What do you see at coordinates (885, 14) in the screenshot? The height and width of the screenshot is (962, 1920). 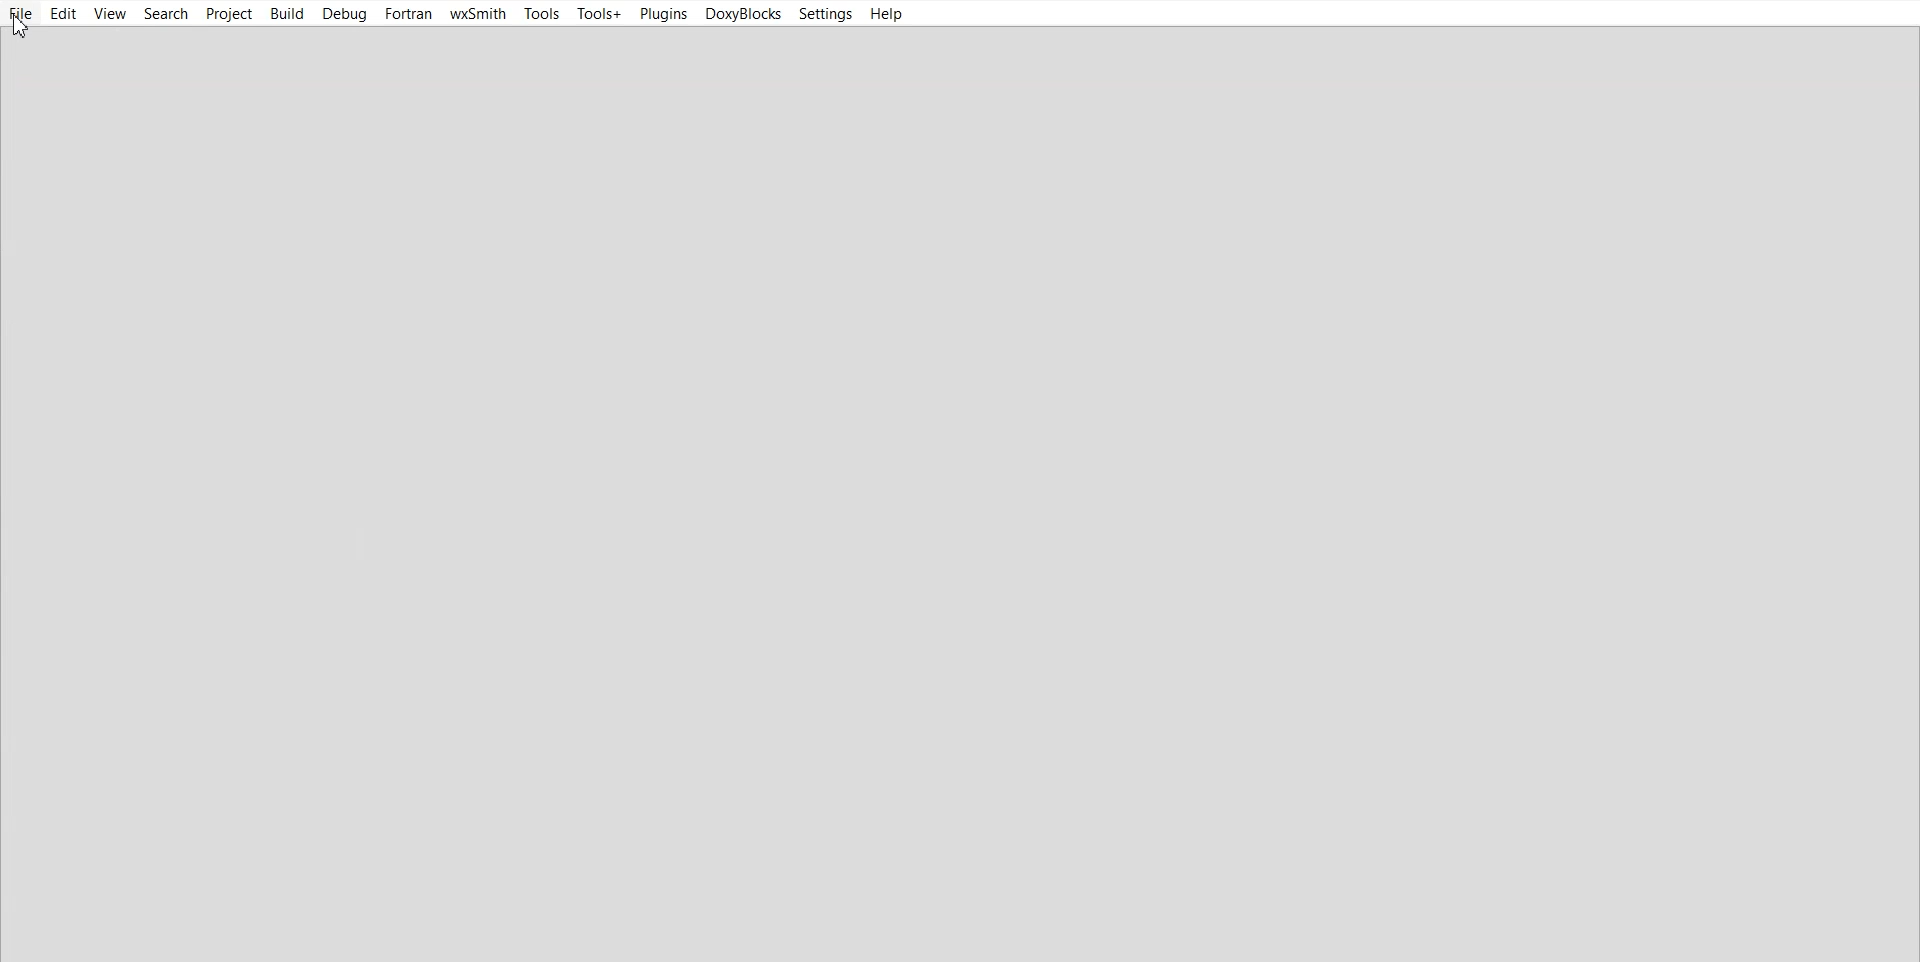 I see `Help` at bounding box center [885, 14].